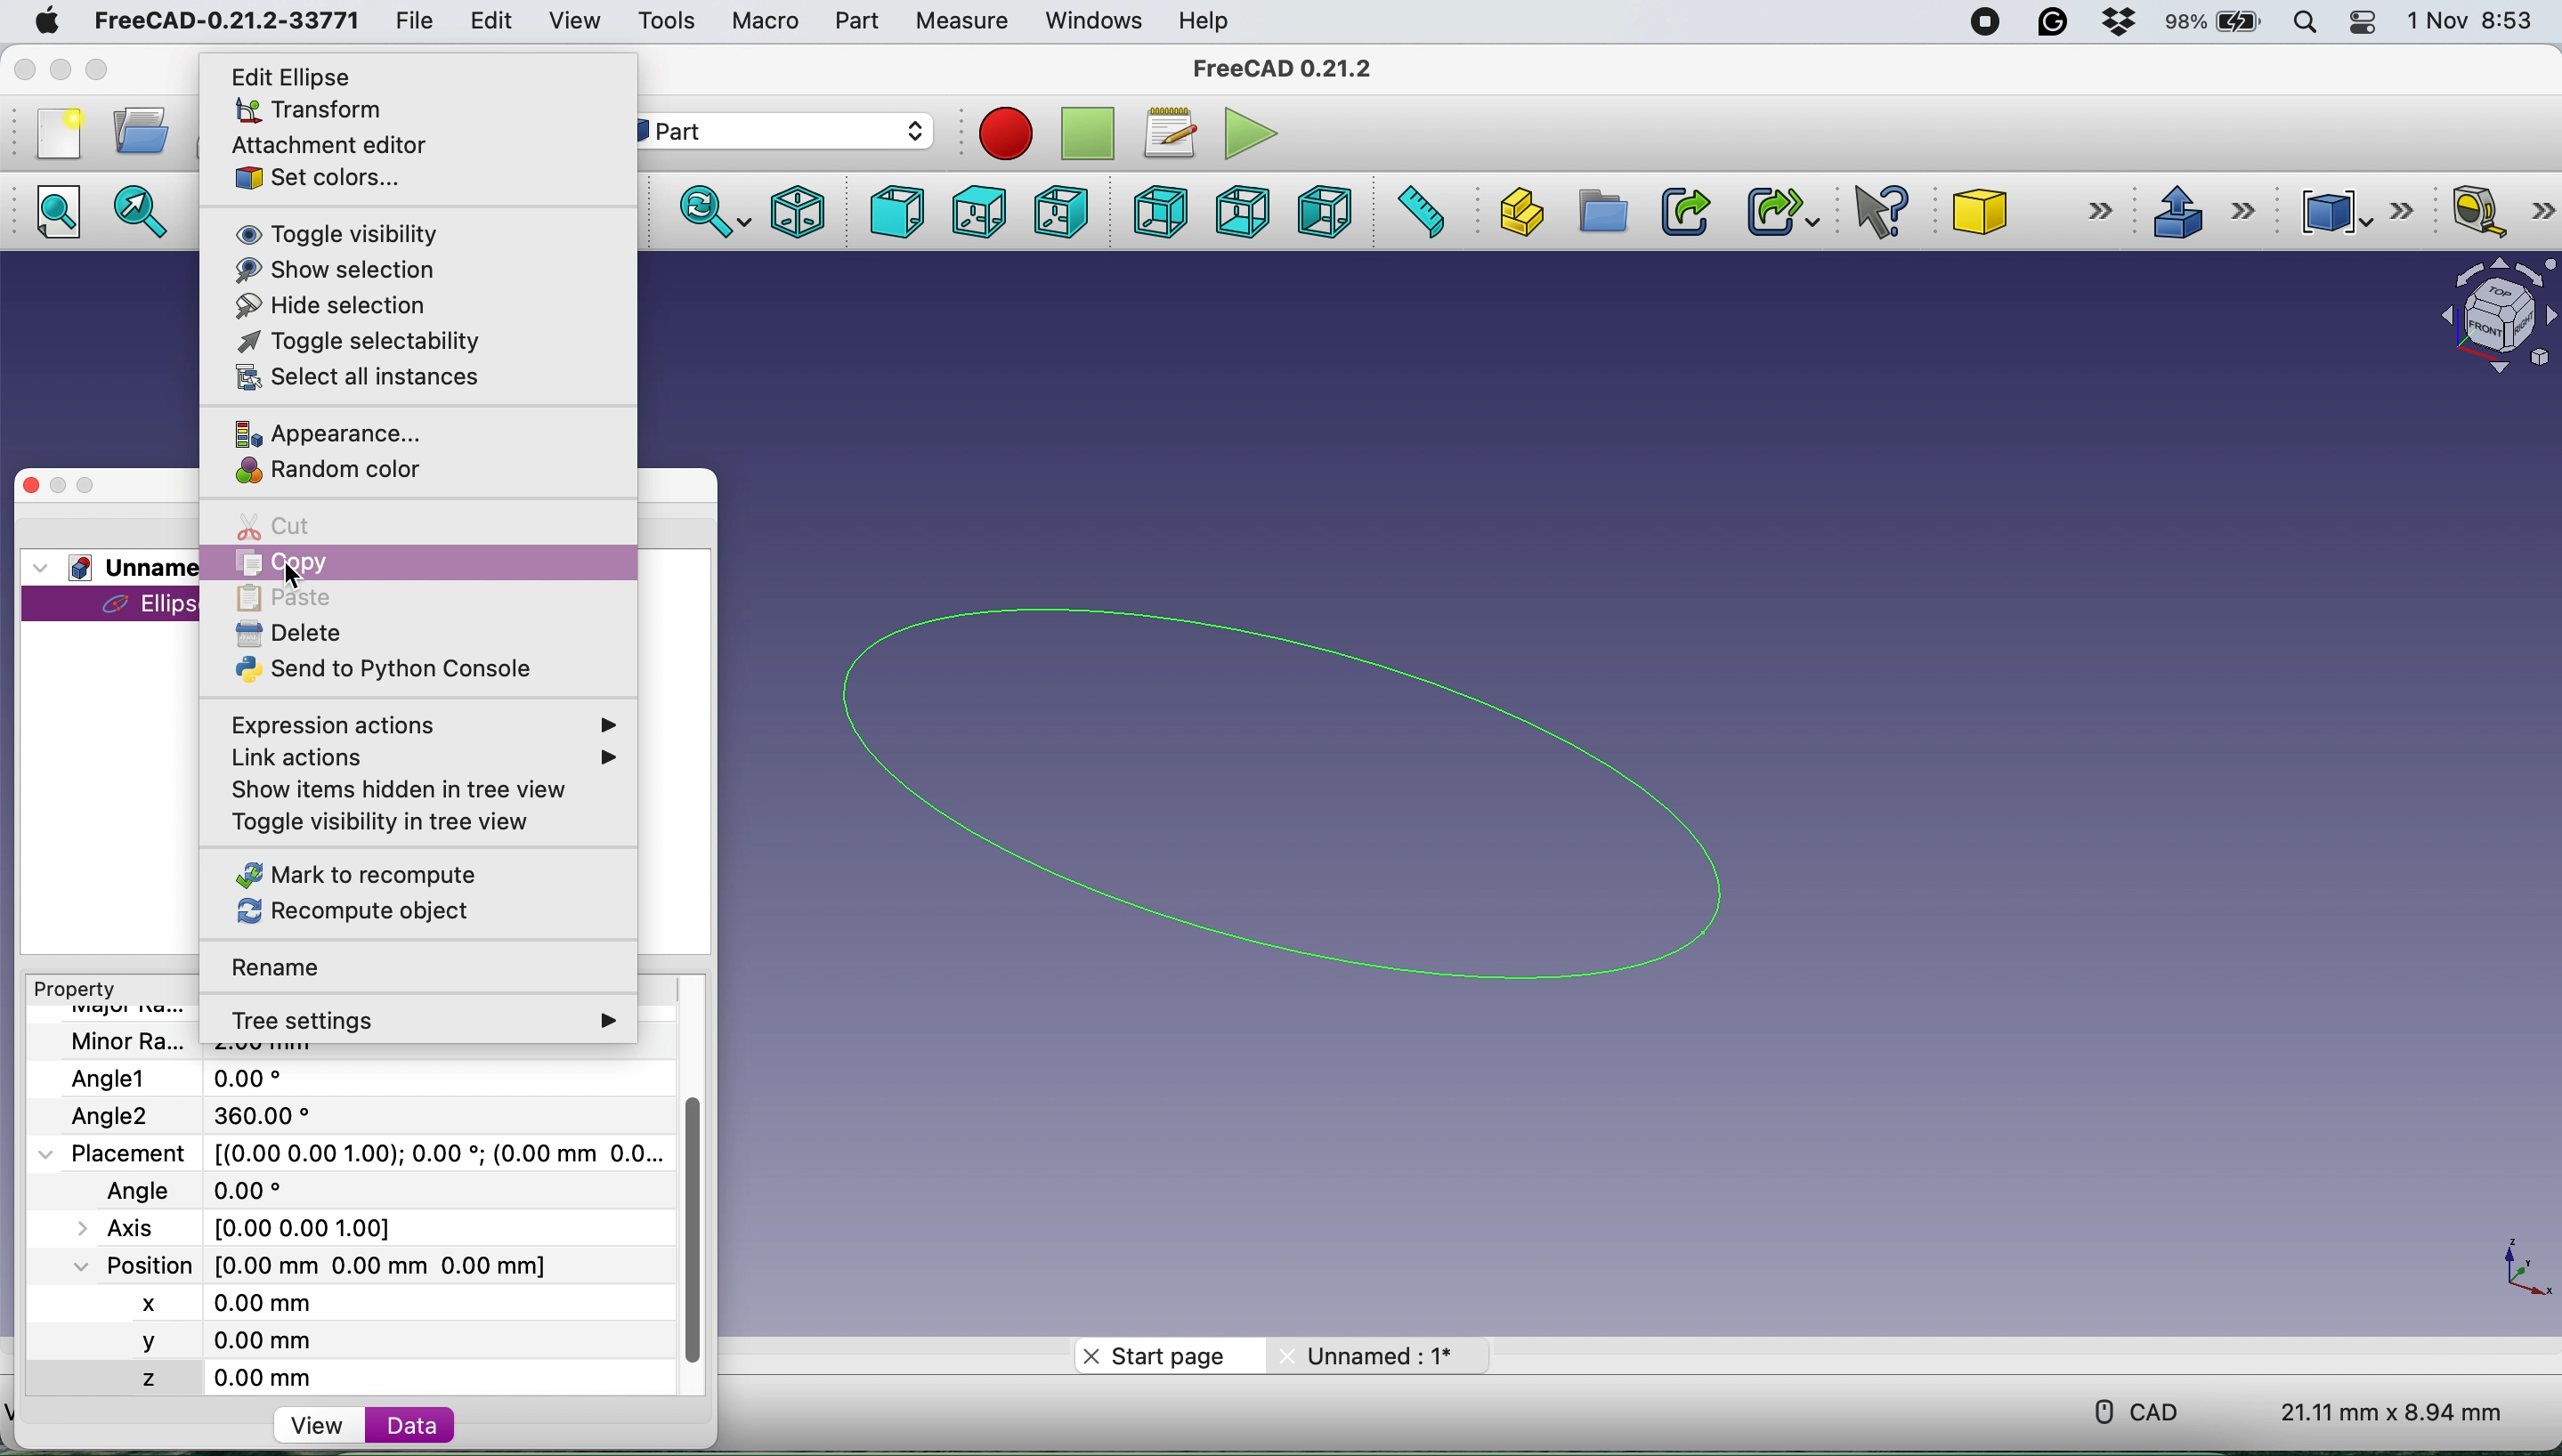 The height and width of the screenshot is (1456, 2562). Describe the element at coordinates (223, 22) in the screenshot. I see `freecad` at that location.